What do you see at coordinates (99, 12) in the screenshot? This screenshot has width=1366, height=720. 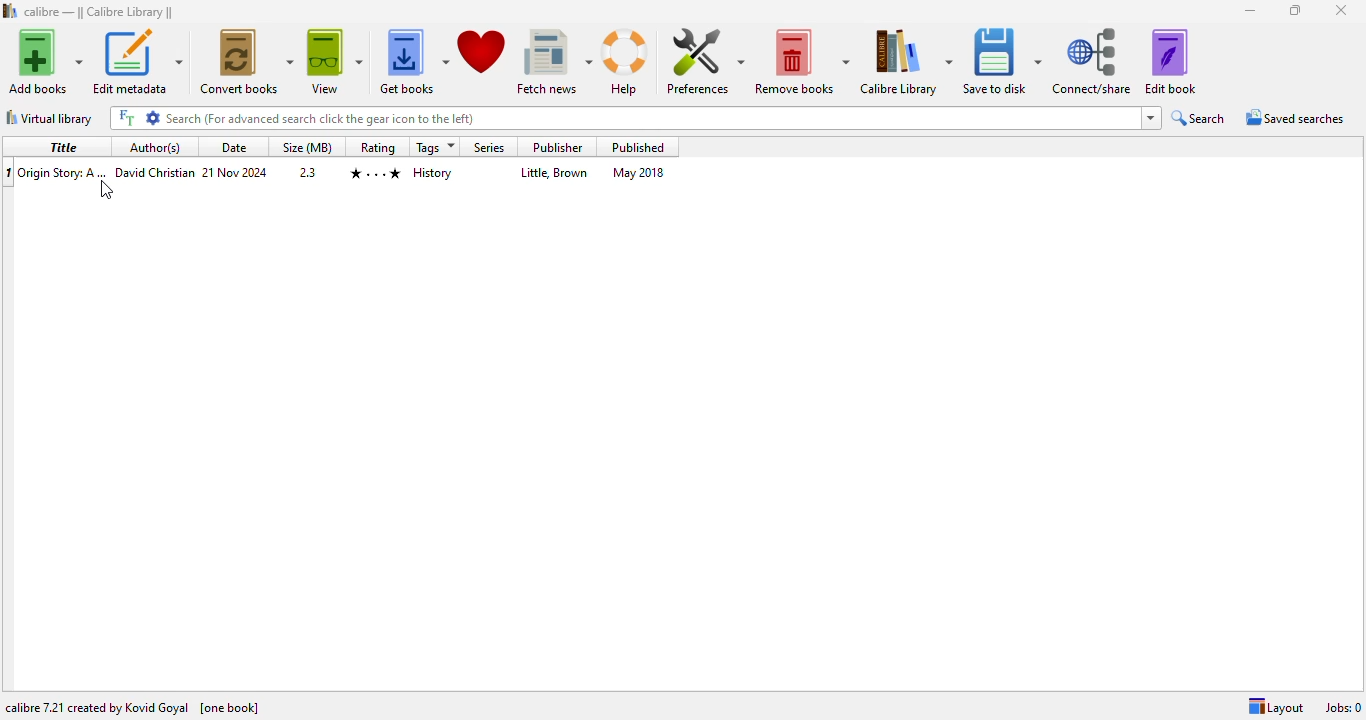 I see `calibre library` at bounding box center [99, 12].